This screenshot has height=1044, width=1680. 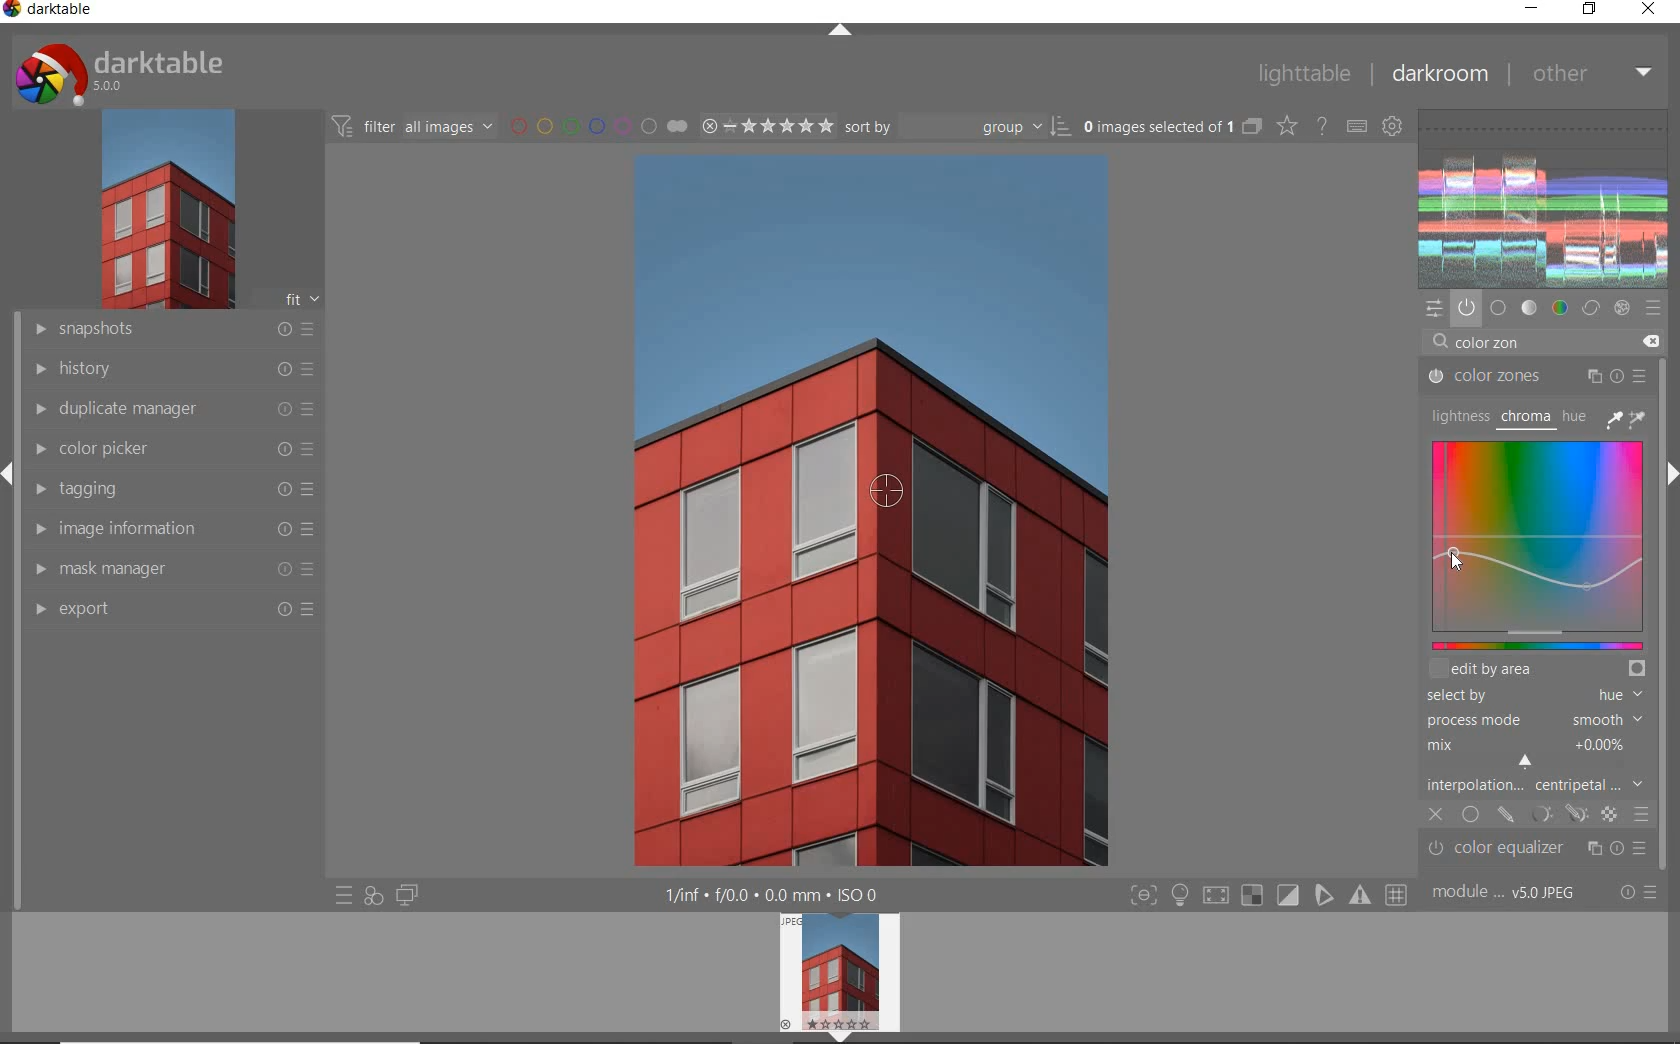 I want to click on enable for online help, so click(x=1323, y=125).